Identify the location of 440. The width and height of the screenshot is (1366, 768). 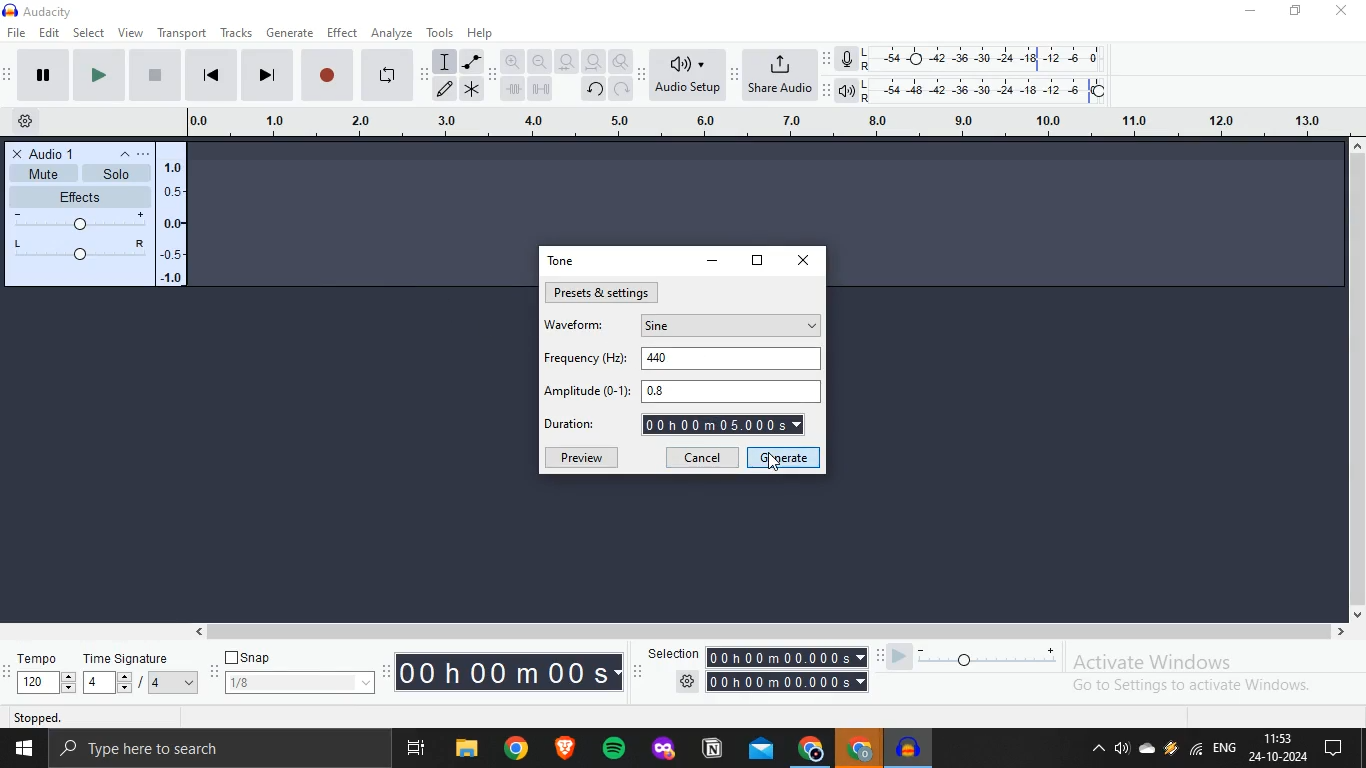
(728, 357).